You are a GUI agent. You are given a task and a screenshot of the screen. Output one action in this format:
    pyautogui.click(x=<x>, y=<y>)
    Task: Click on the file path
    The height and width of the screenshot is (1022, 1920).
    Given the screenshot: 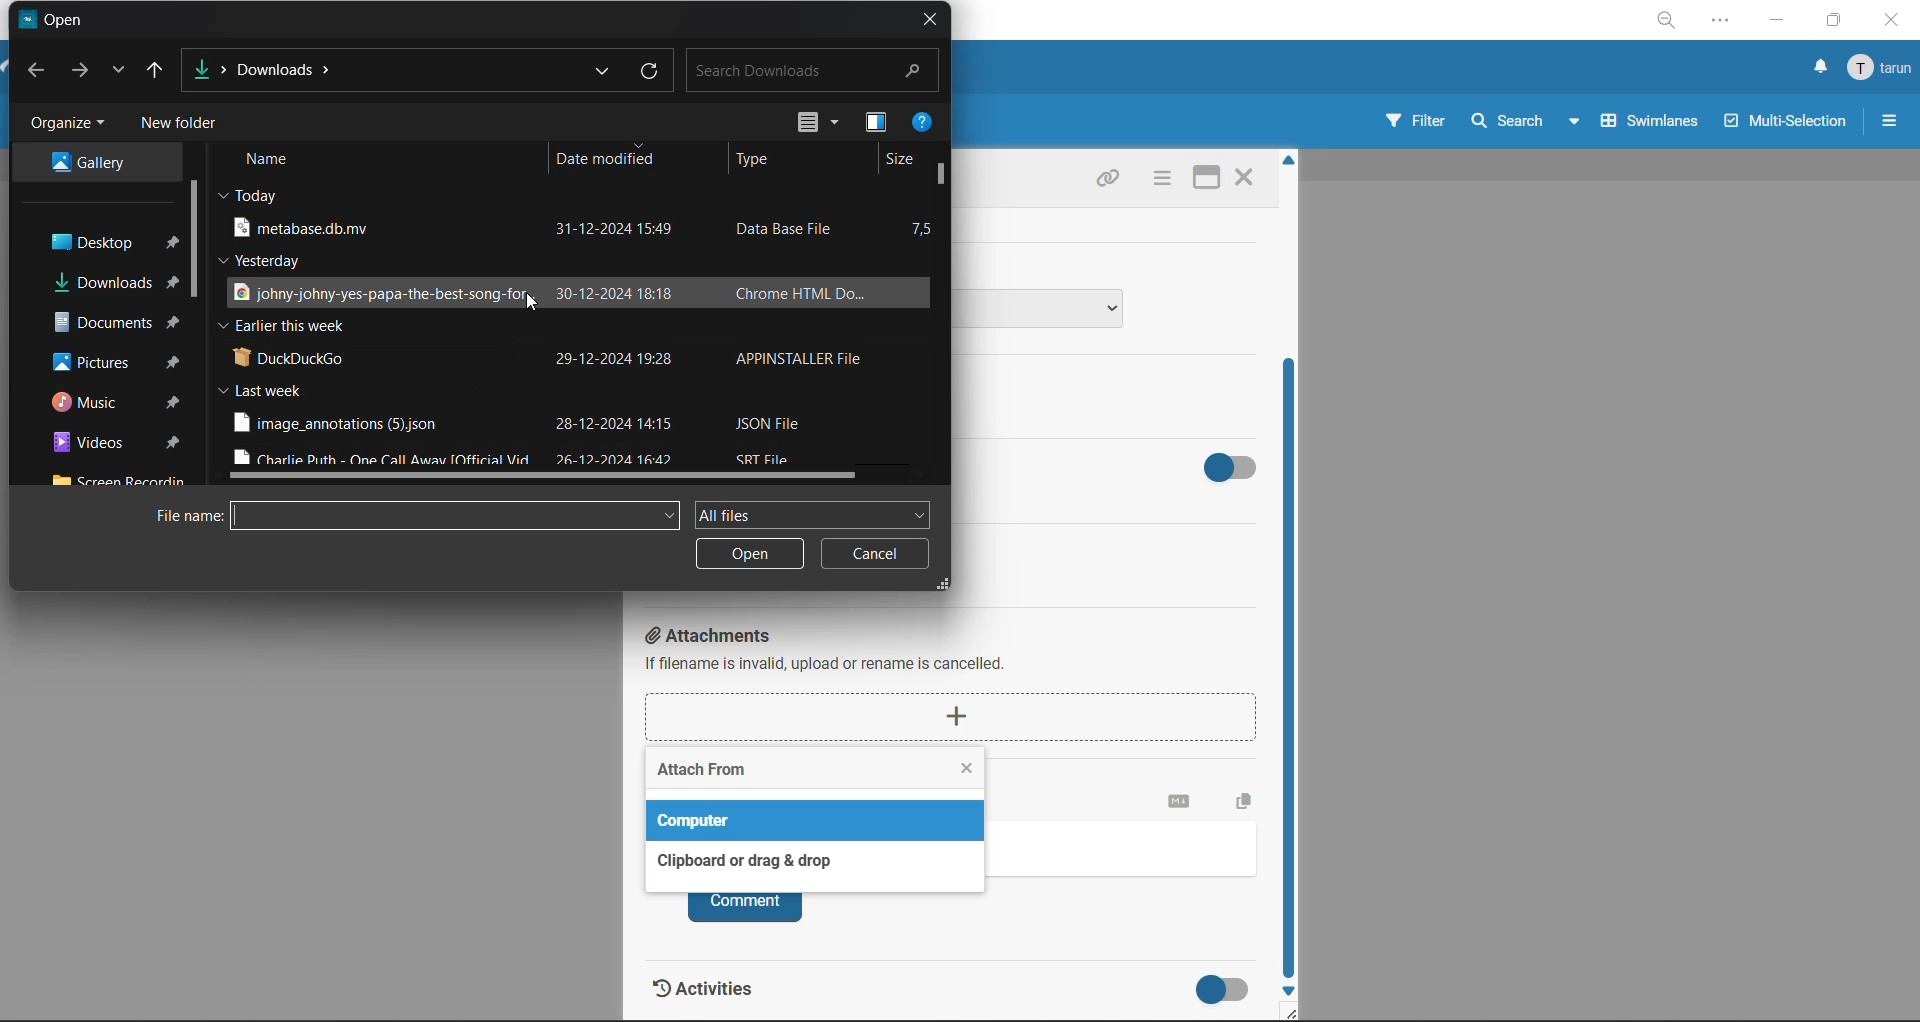 What is the action you would take?
    pyautogui.click(x=274, y=63)
    